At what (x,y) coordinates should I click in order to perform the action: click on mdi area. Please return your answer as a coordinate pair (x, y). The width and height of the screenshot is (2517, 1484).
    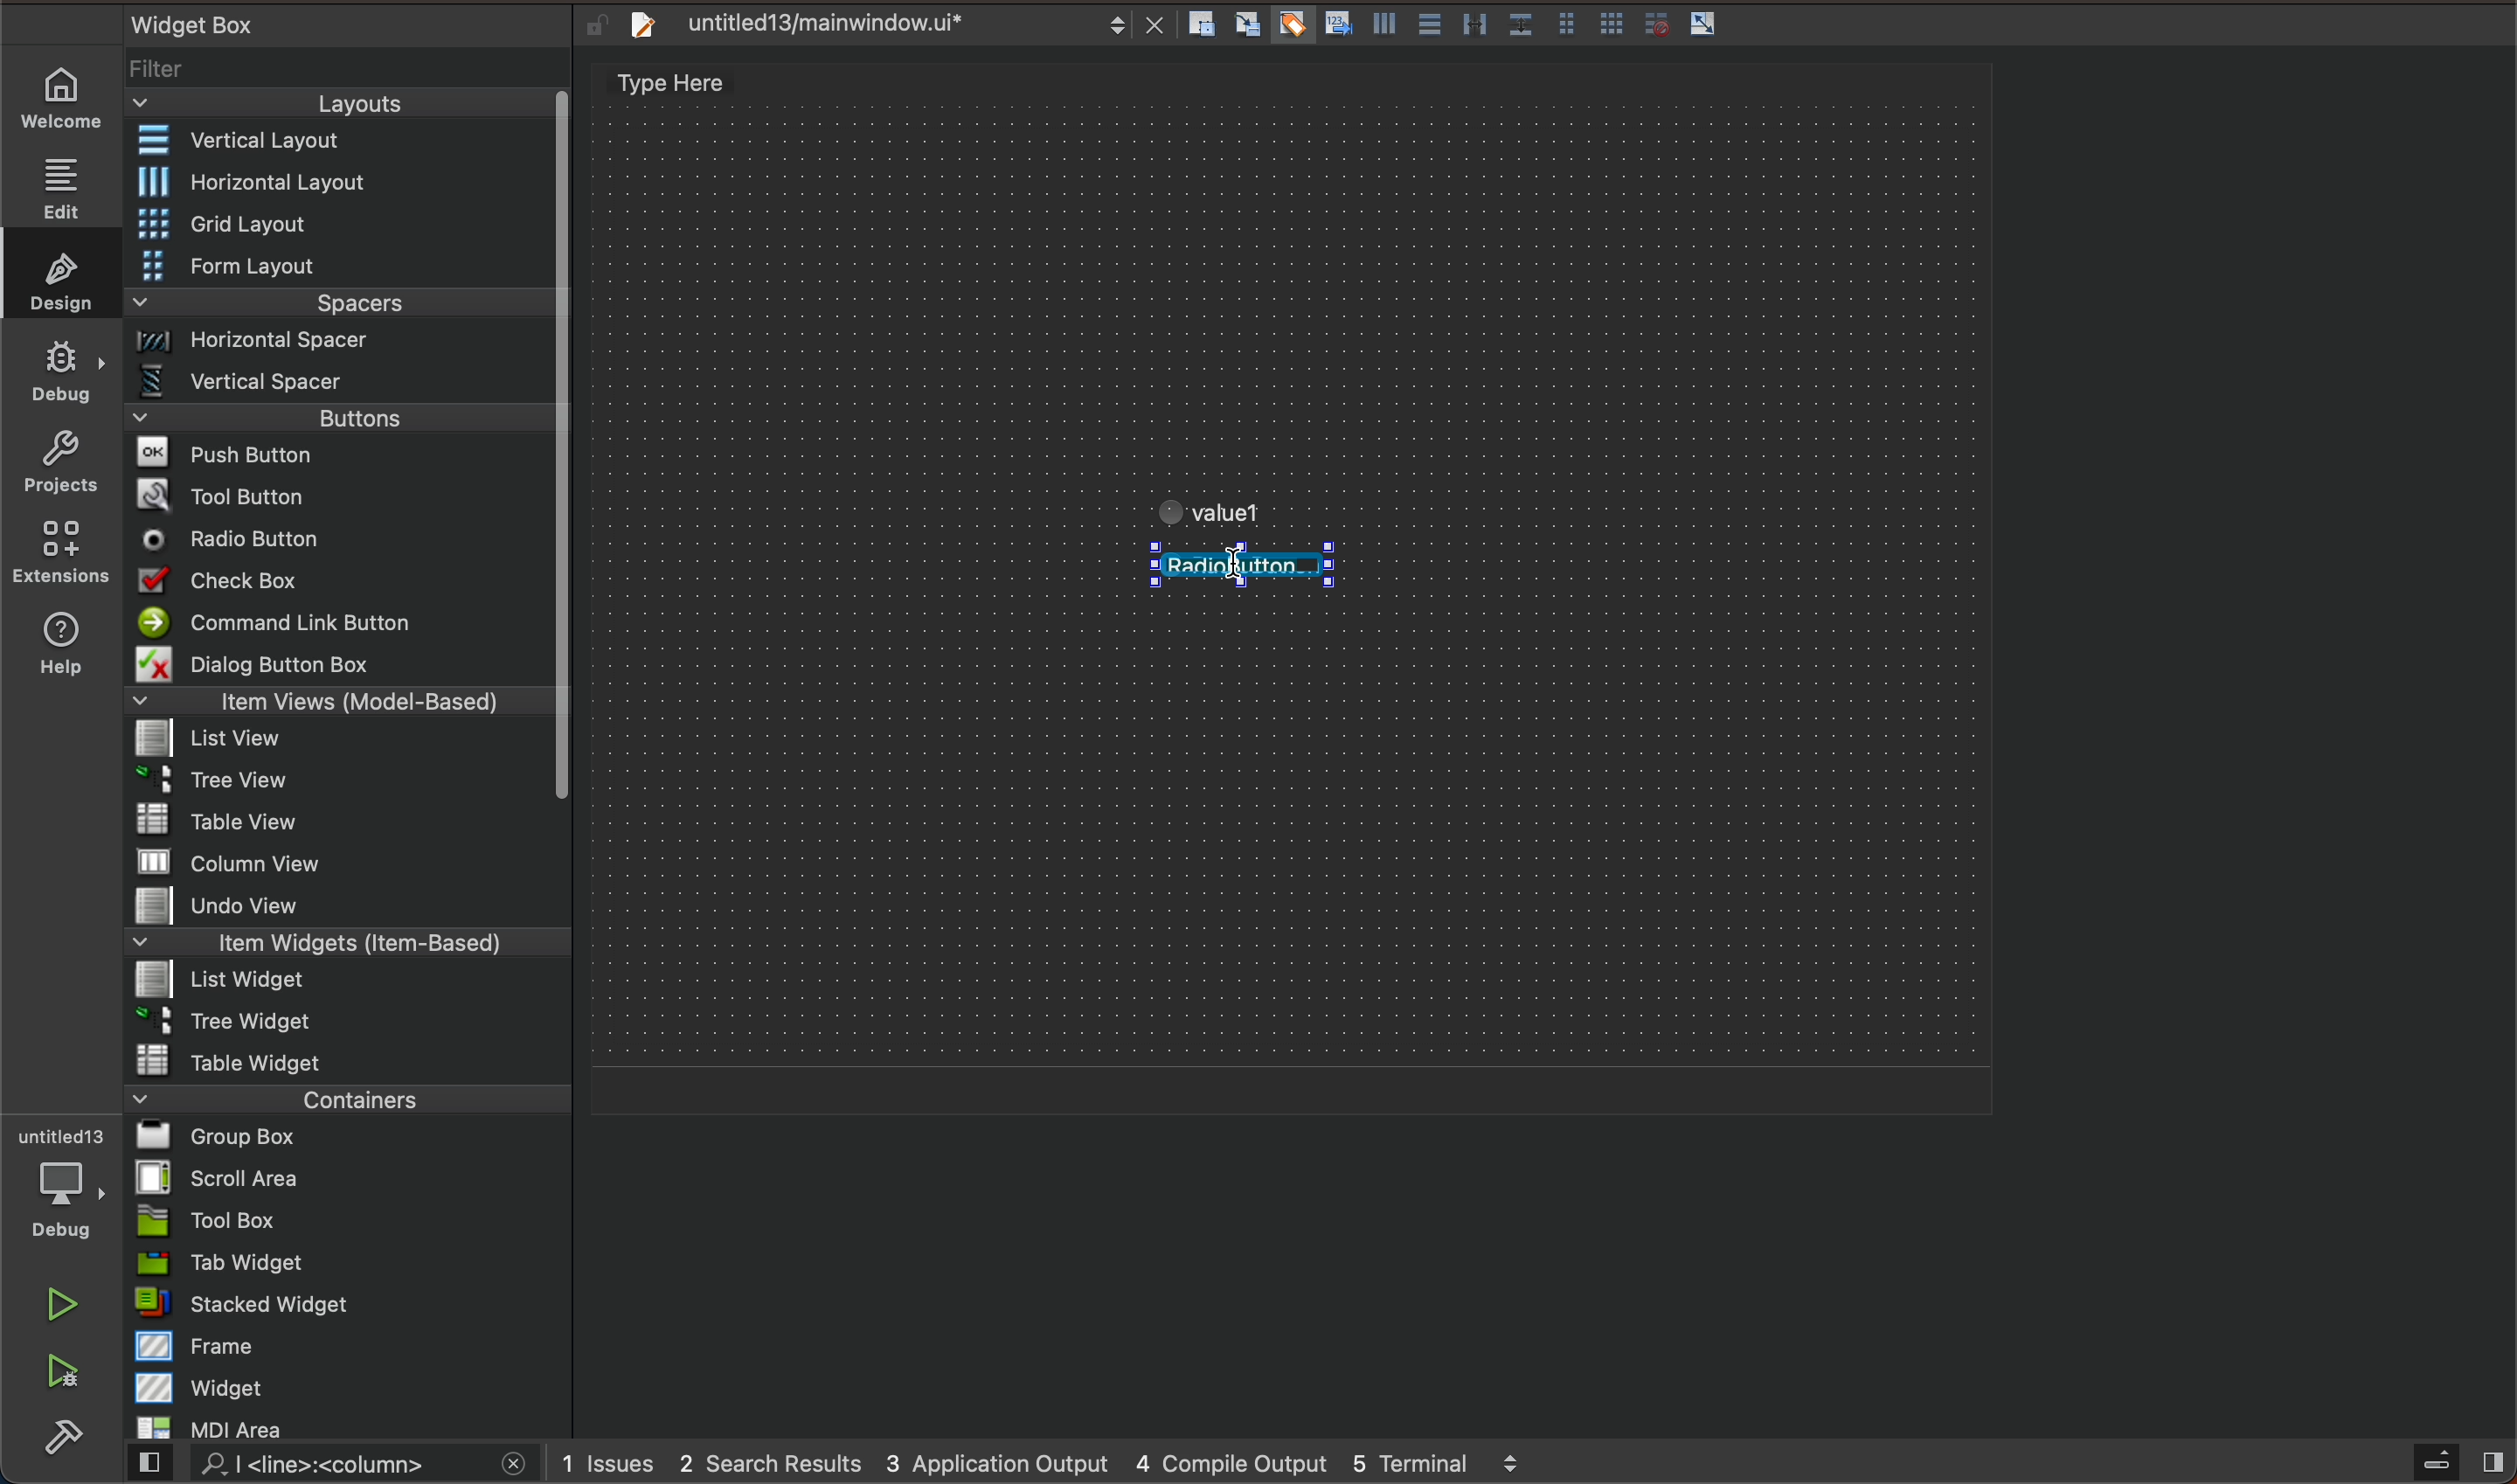
    Looking at the image, I should click on (346, 1424).